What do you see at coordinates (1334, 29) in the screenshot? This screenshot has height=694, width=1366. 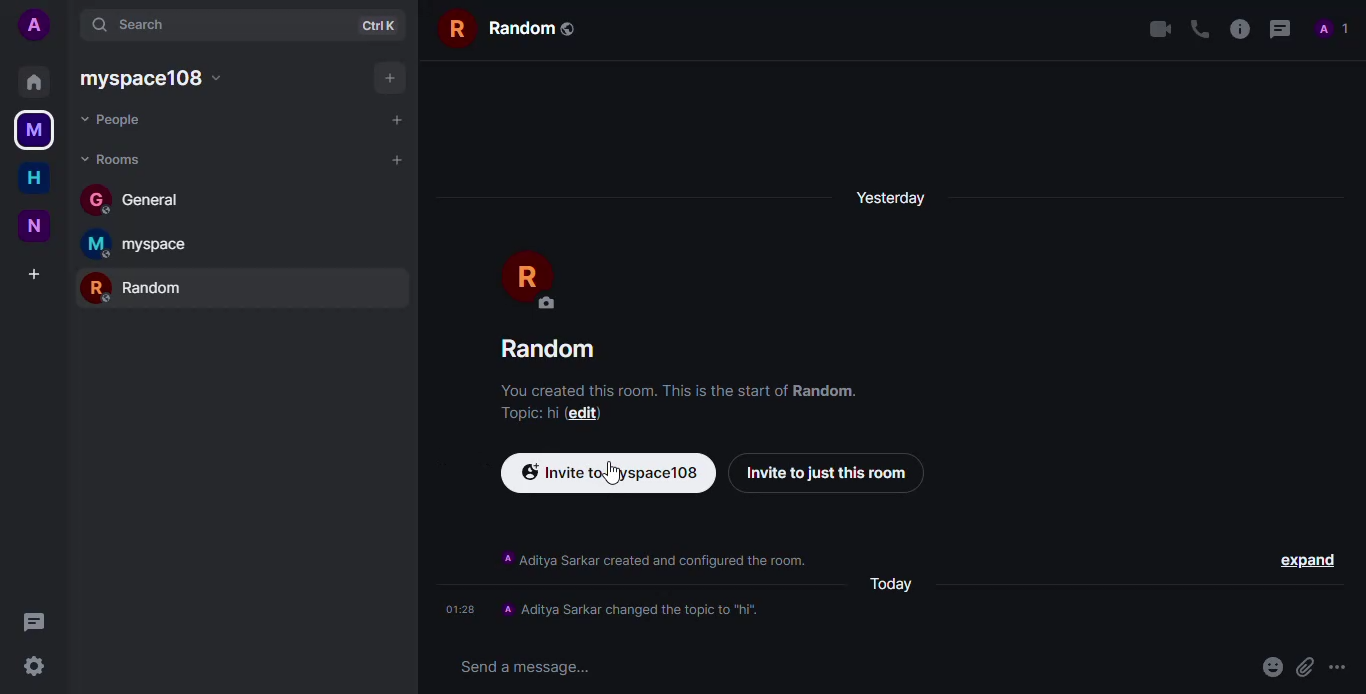 I see `people` at bounding box center [1334, 29].